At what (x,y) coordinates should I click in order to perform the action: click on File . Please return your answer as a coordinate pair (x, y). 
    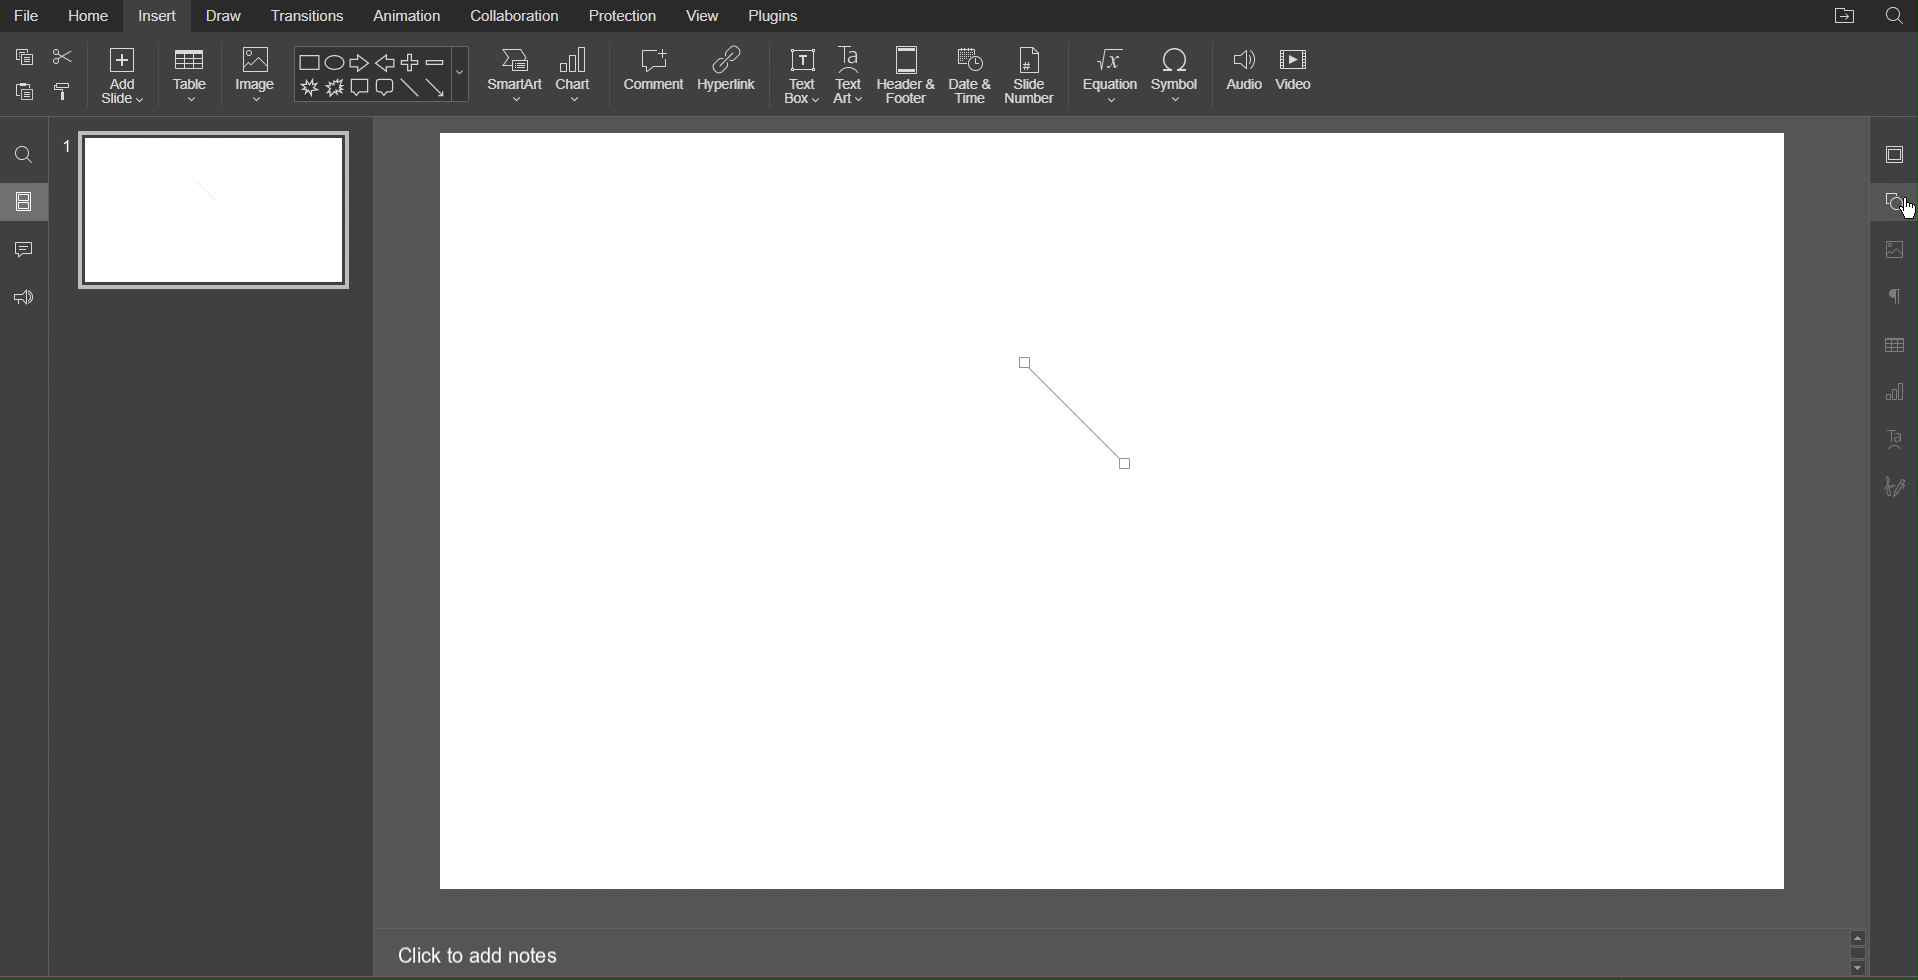
    Looking at the image, I should click on (28, 18).